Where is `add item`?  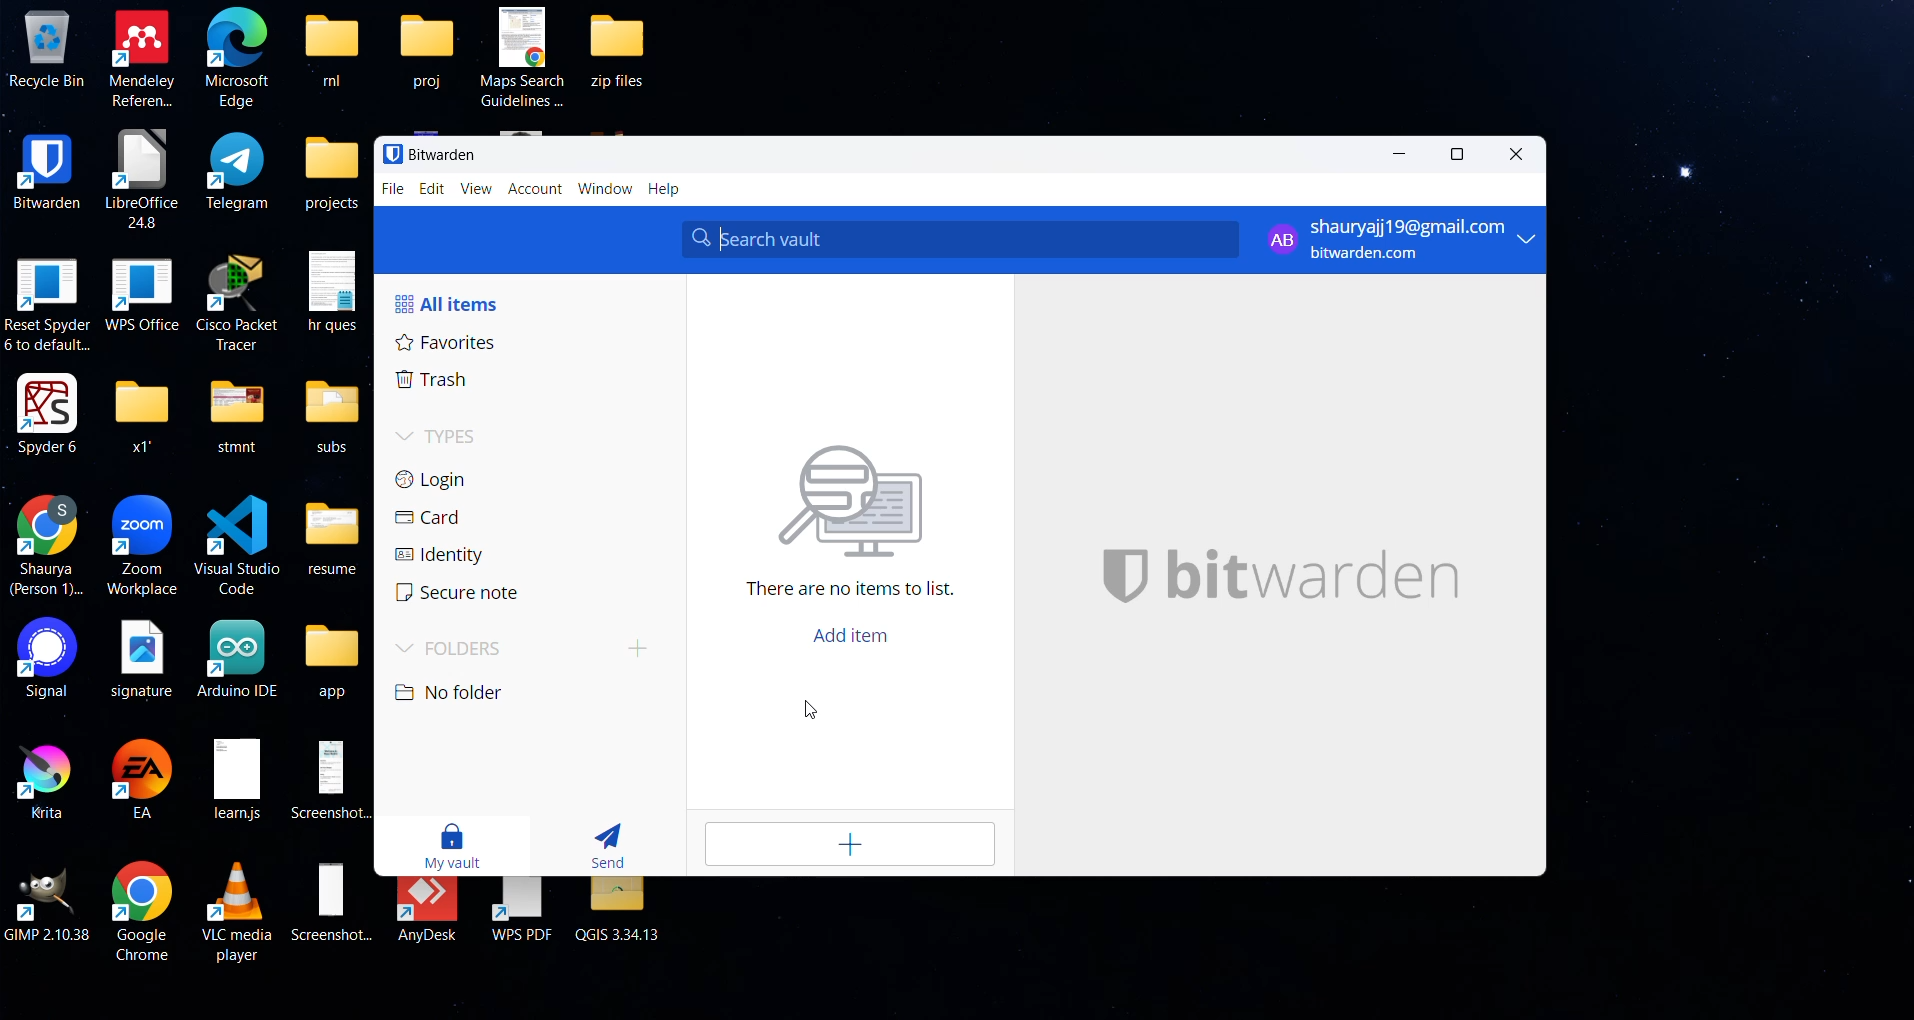 add item is located at coordinates (862, 635).